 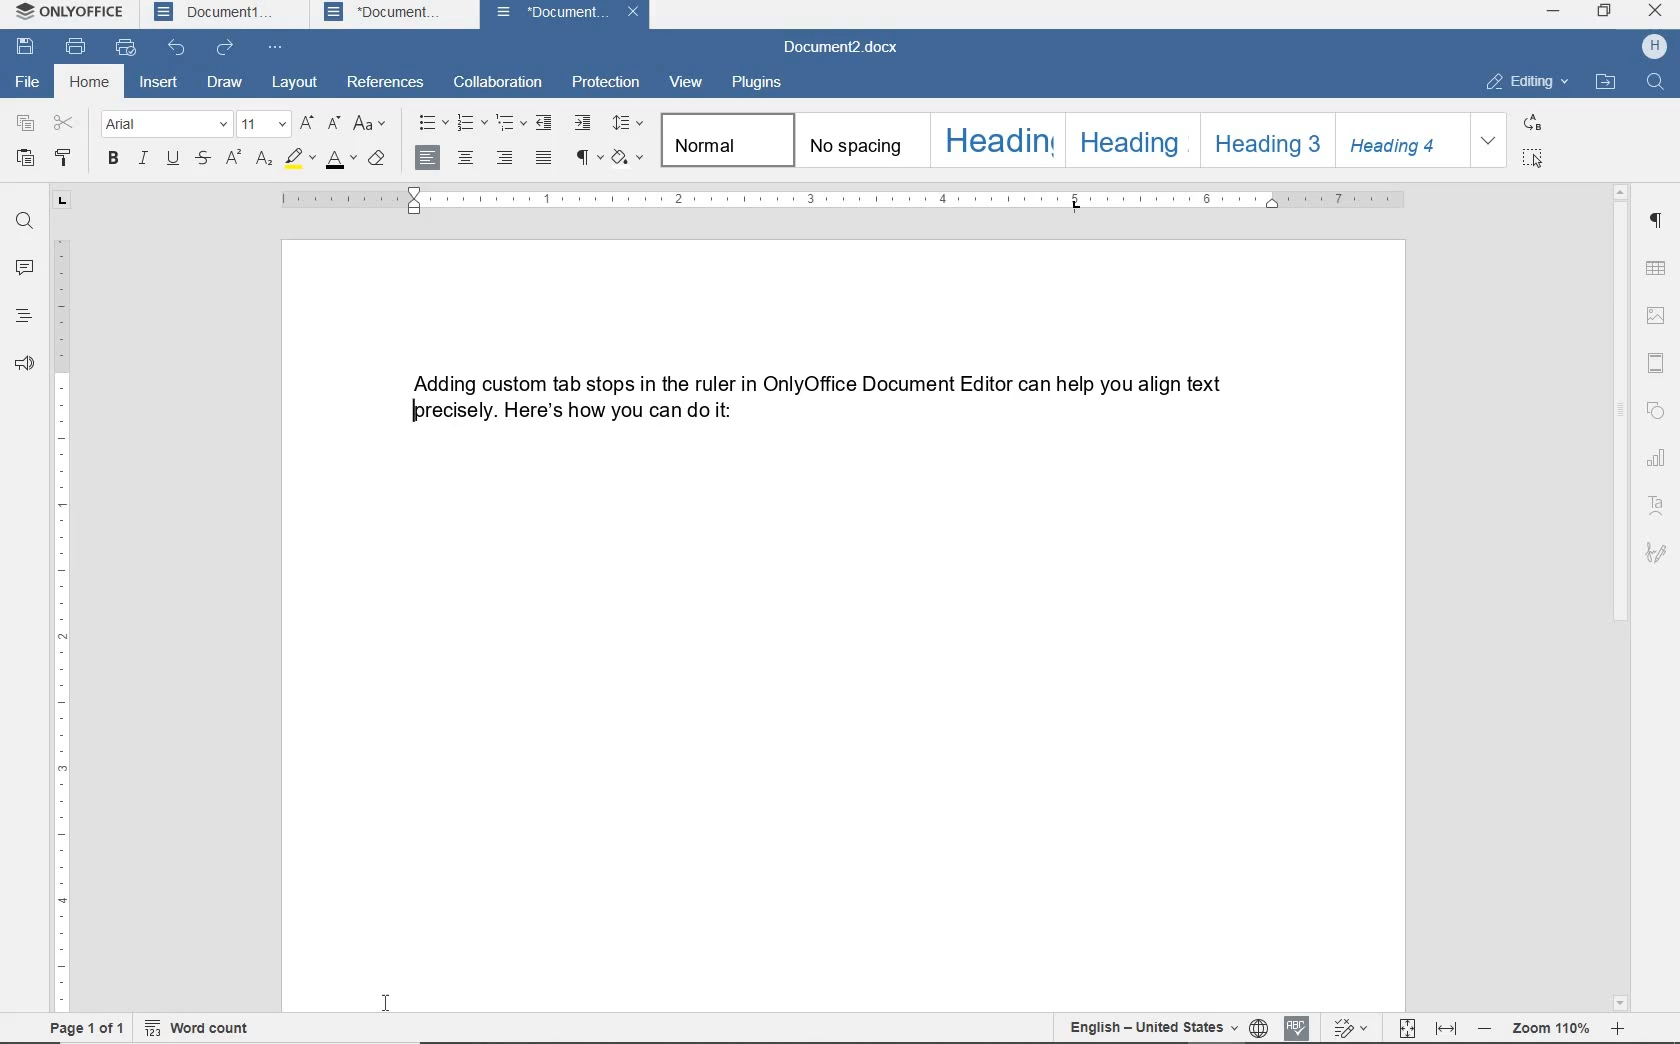 I want to click on find, so click(x=1660, y=81).